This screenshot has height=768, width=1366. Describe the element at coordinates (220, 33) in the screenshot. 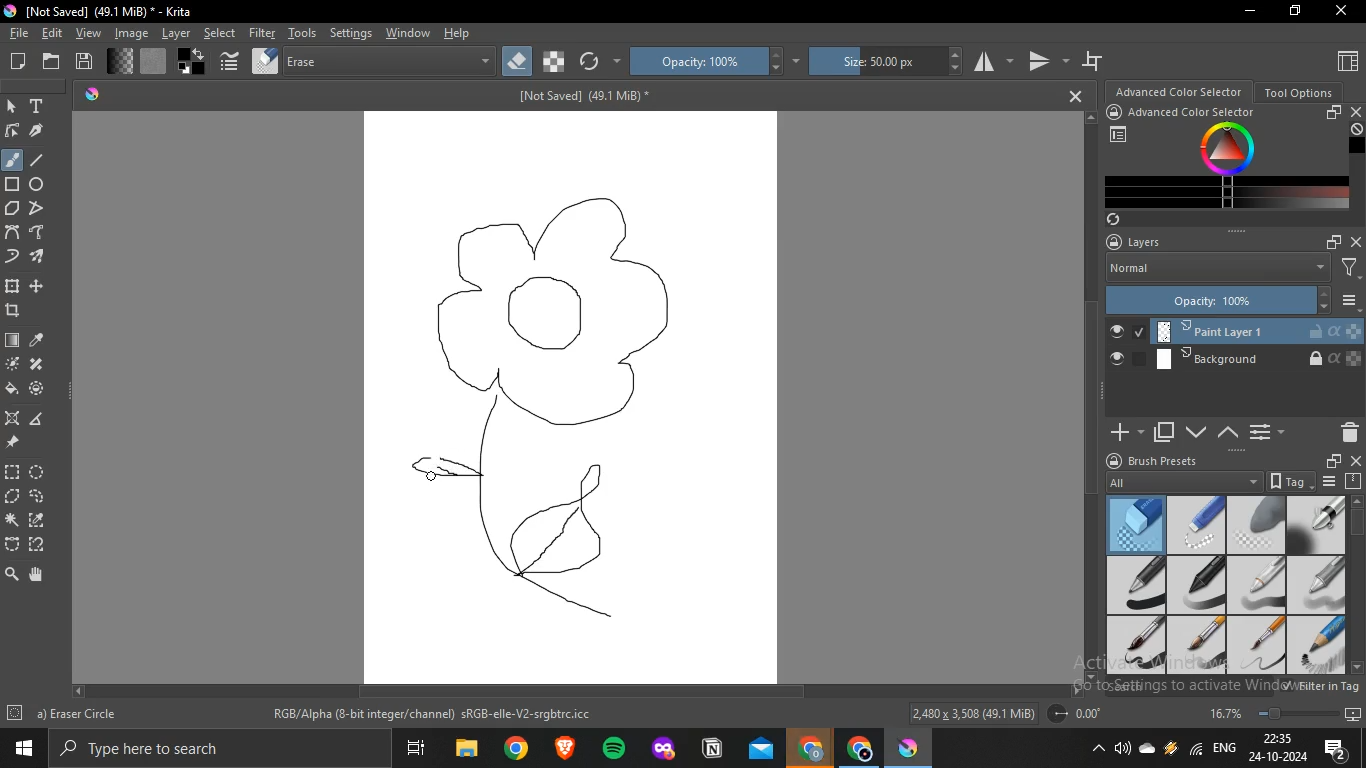

I see `select` at that location.